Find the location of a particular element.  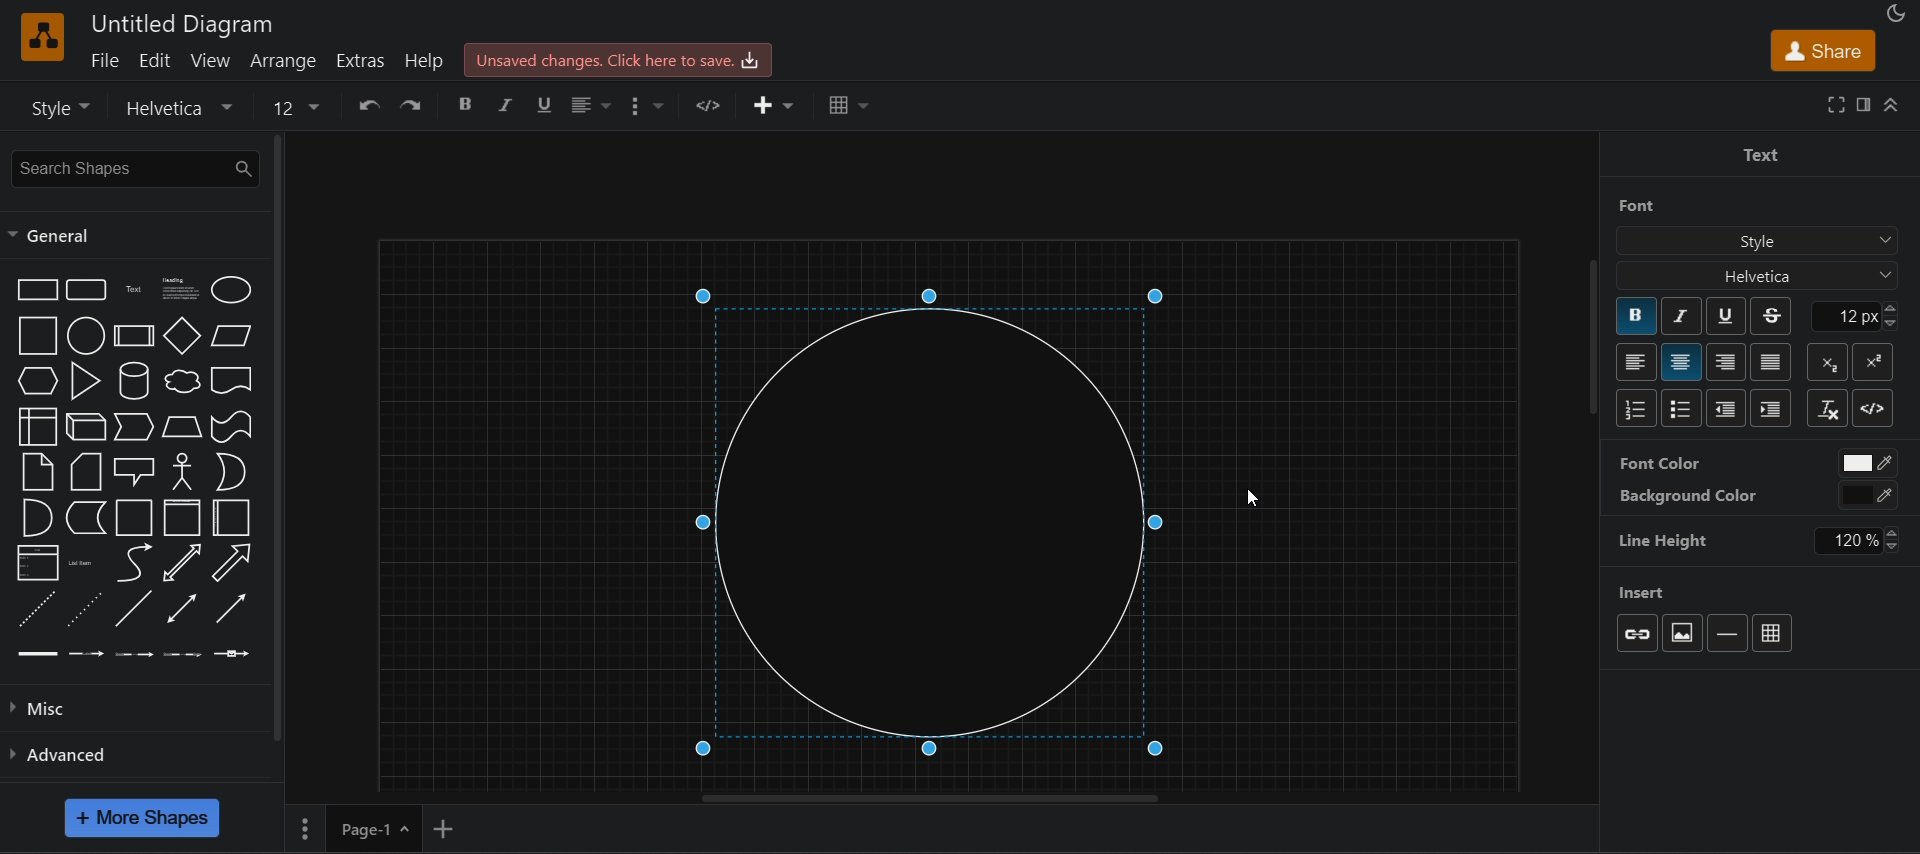

center align is located at coordinates (1684, 363).